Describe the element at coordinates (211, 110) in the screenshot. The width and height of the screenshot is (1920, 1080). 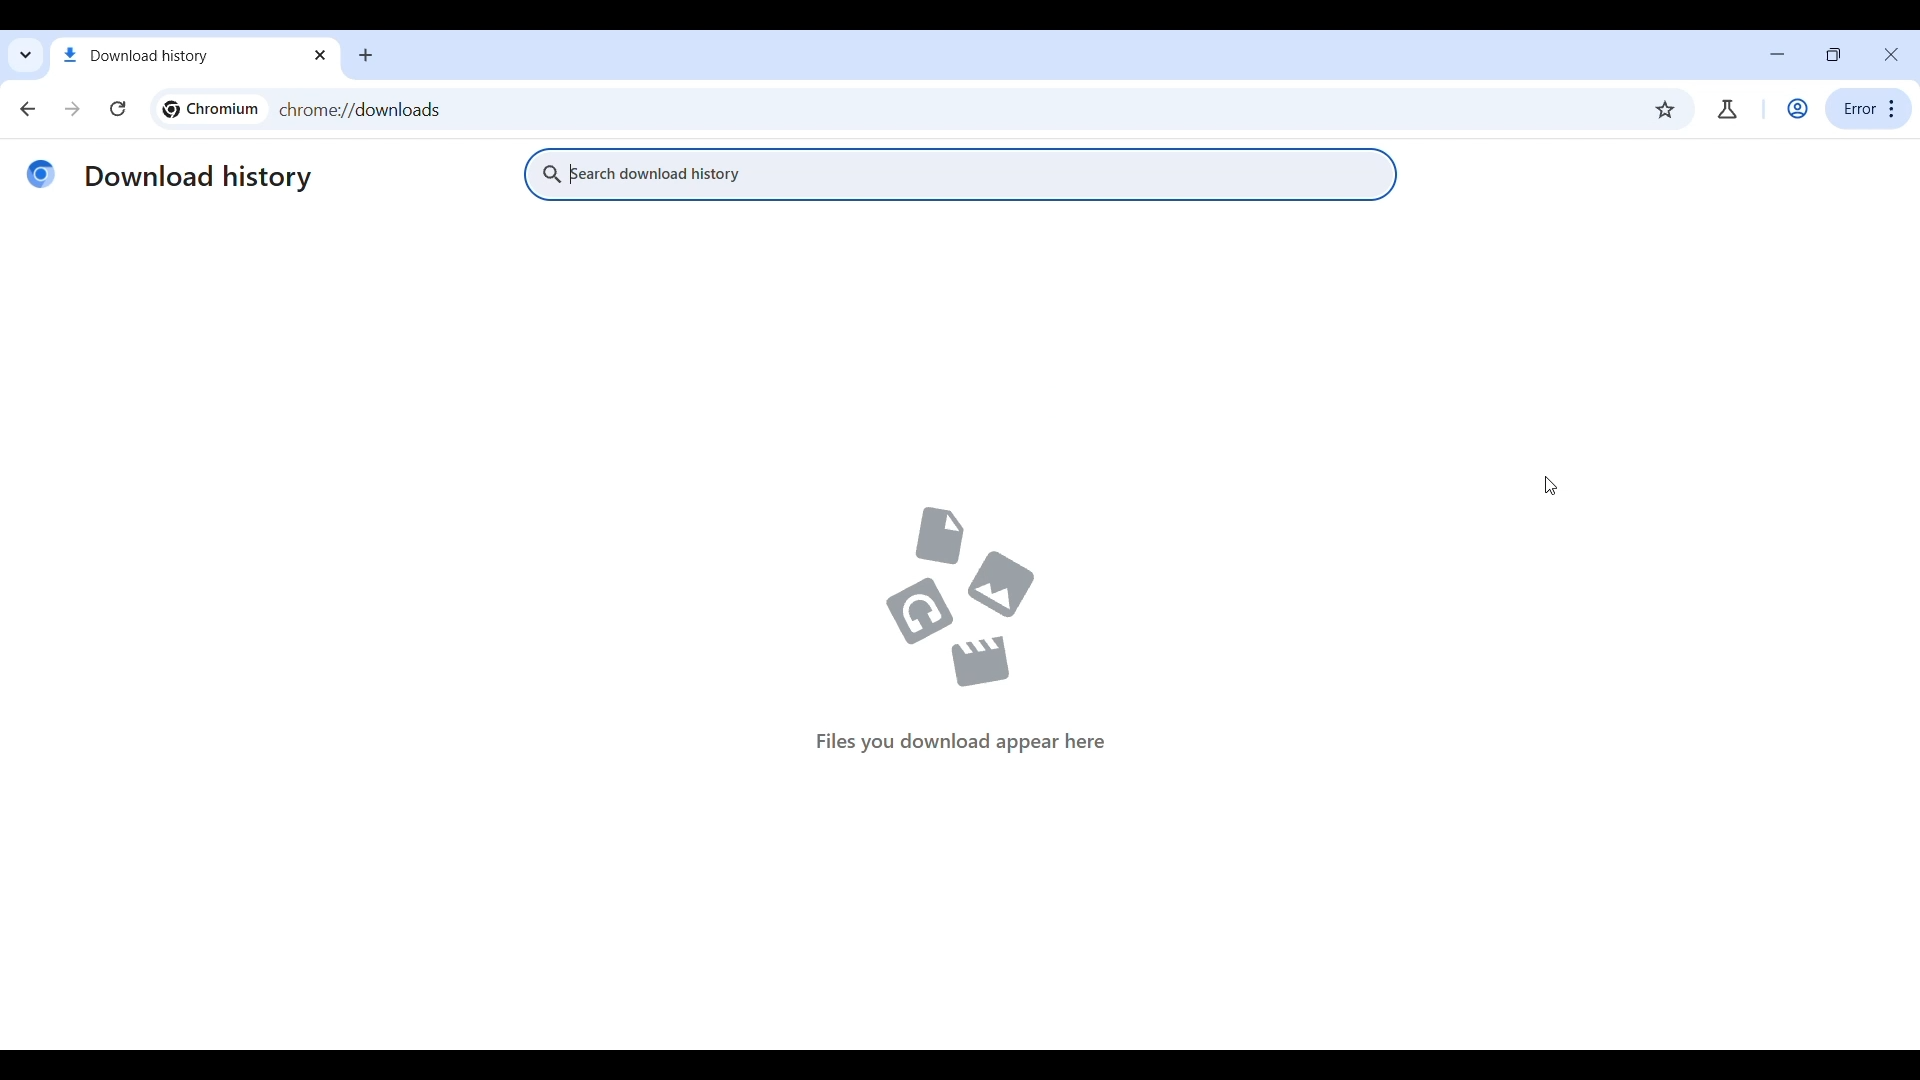
I see `chromium ` at that location.